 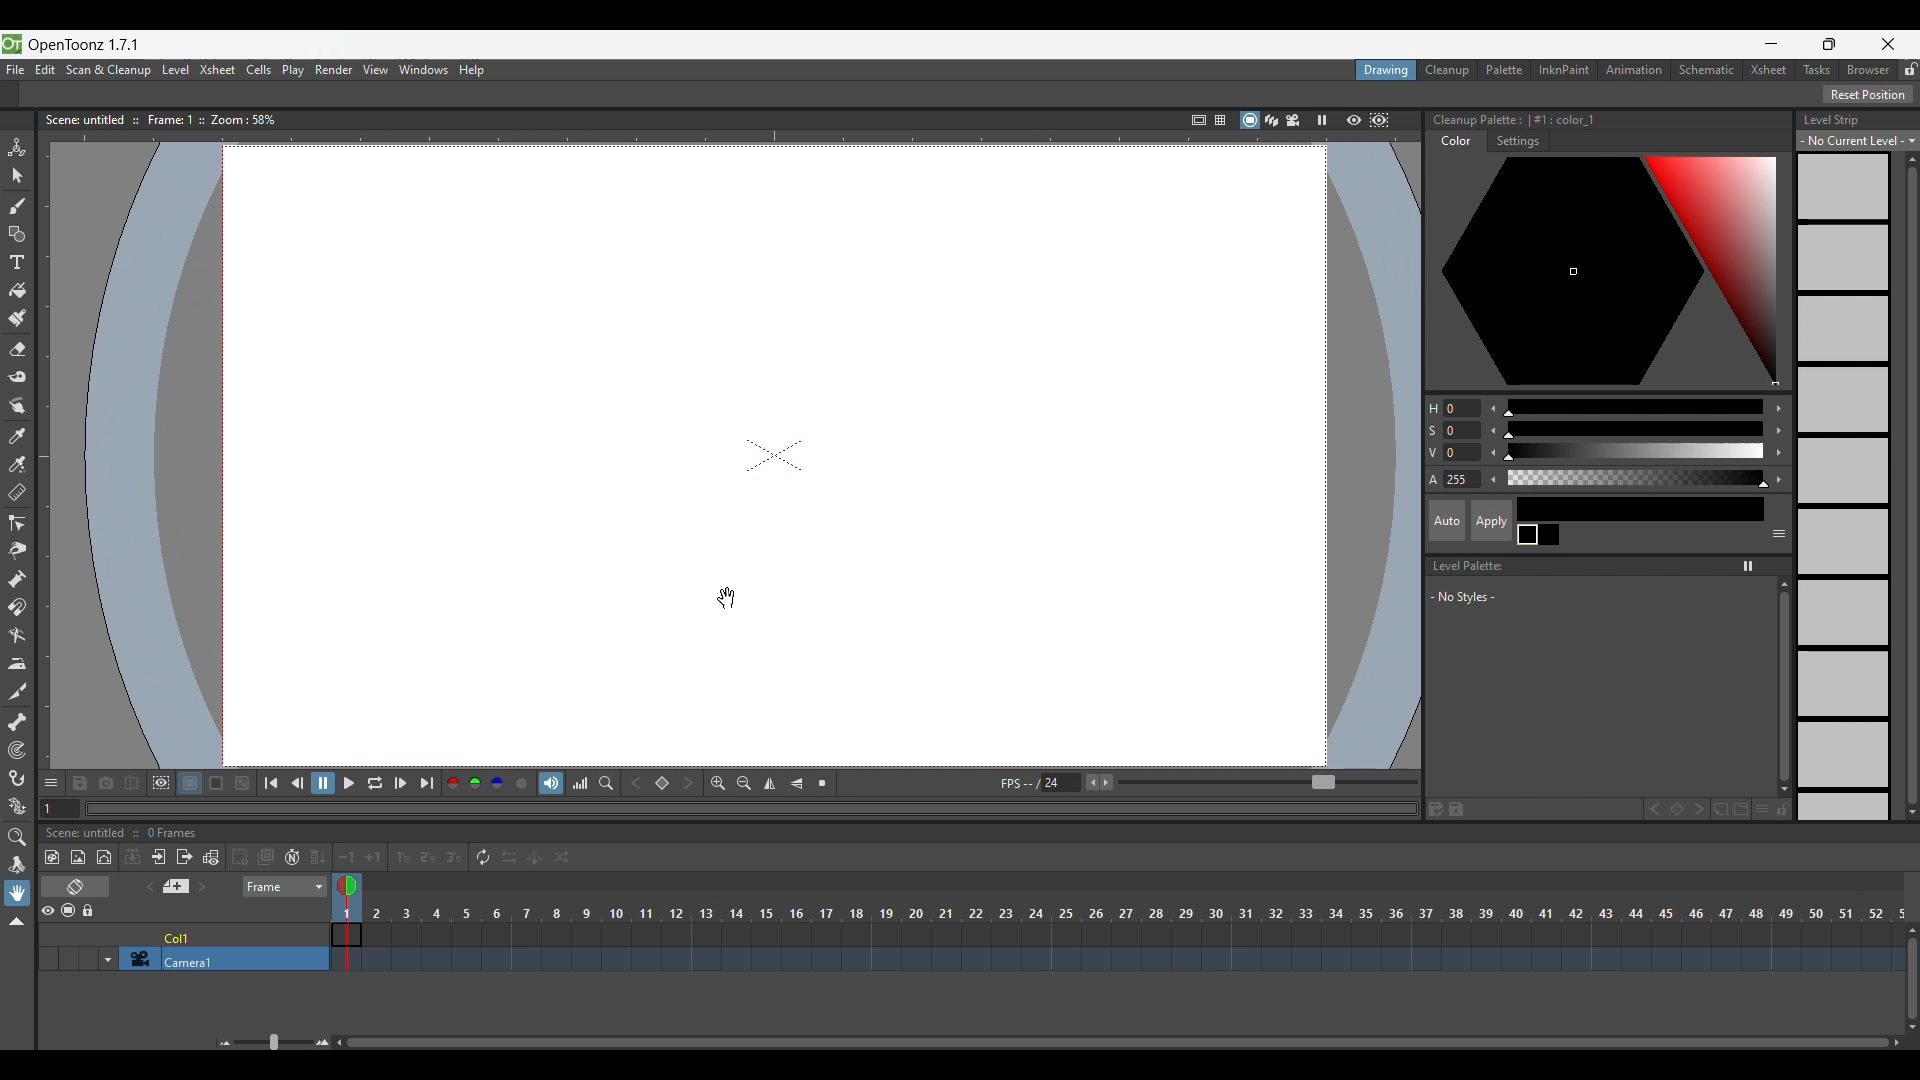 I want to click on Loop, so click(x=375, y=782).